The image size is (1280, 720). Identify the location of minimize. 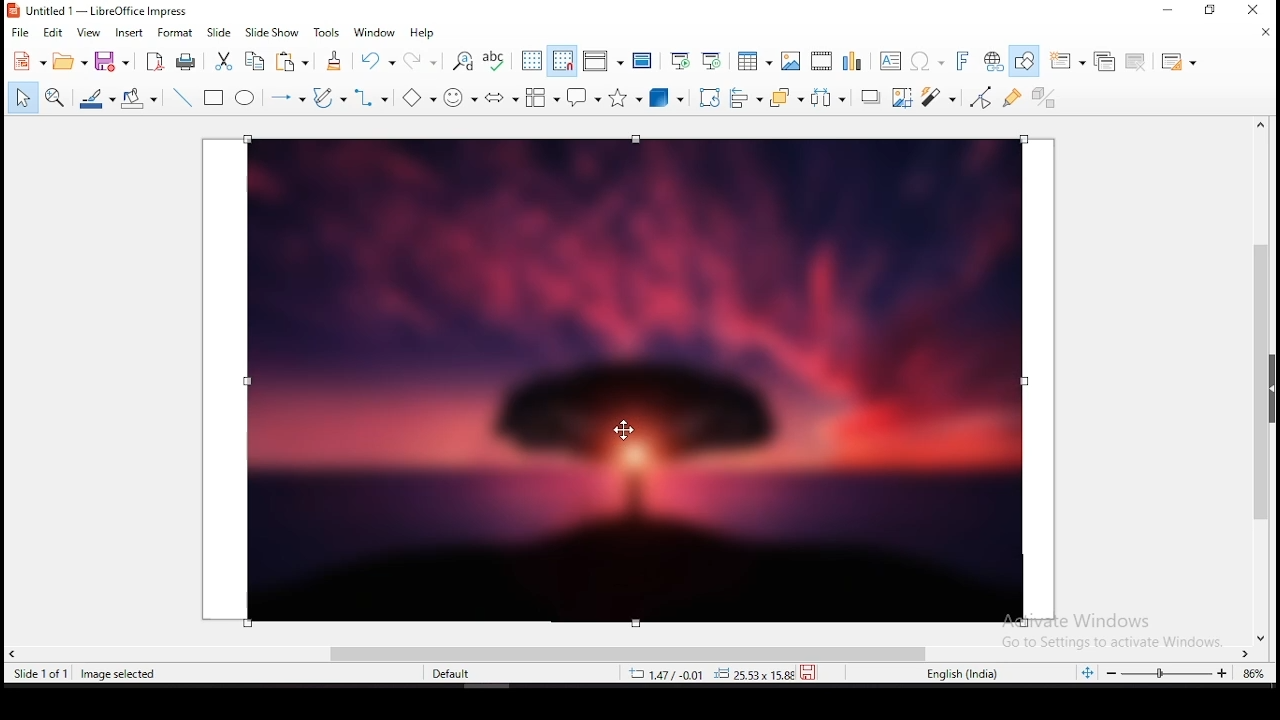
(1172, 10).